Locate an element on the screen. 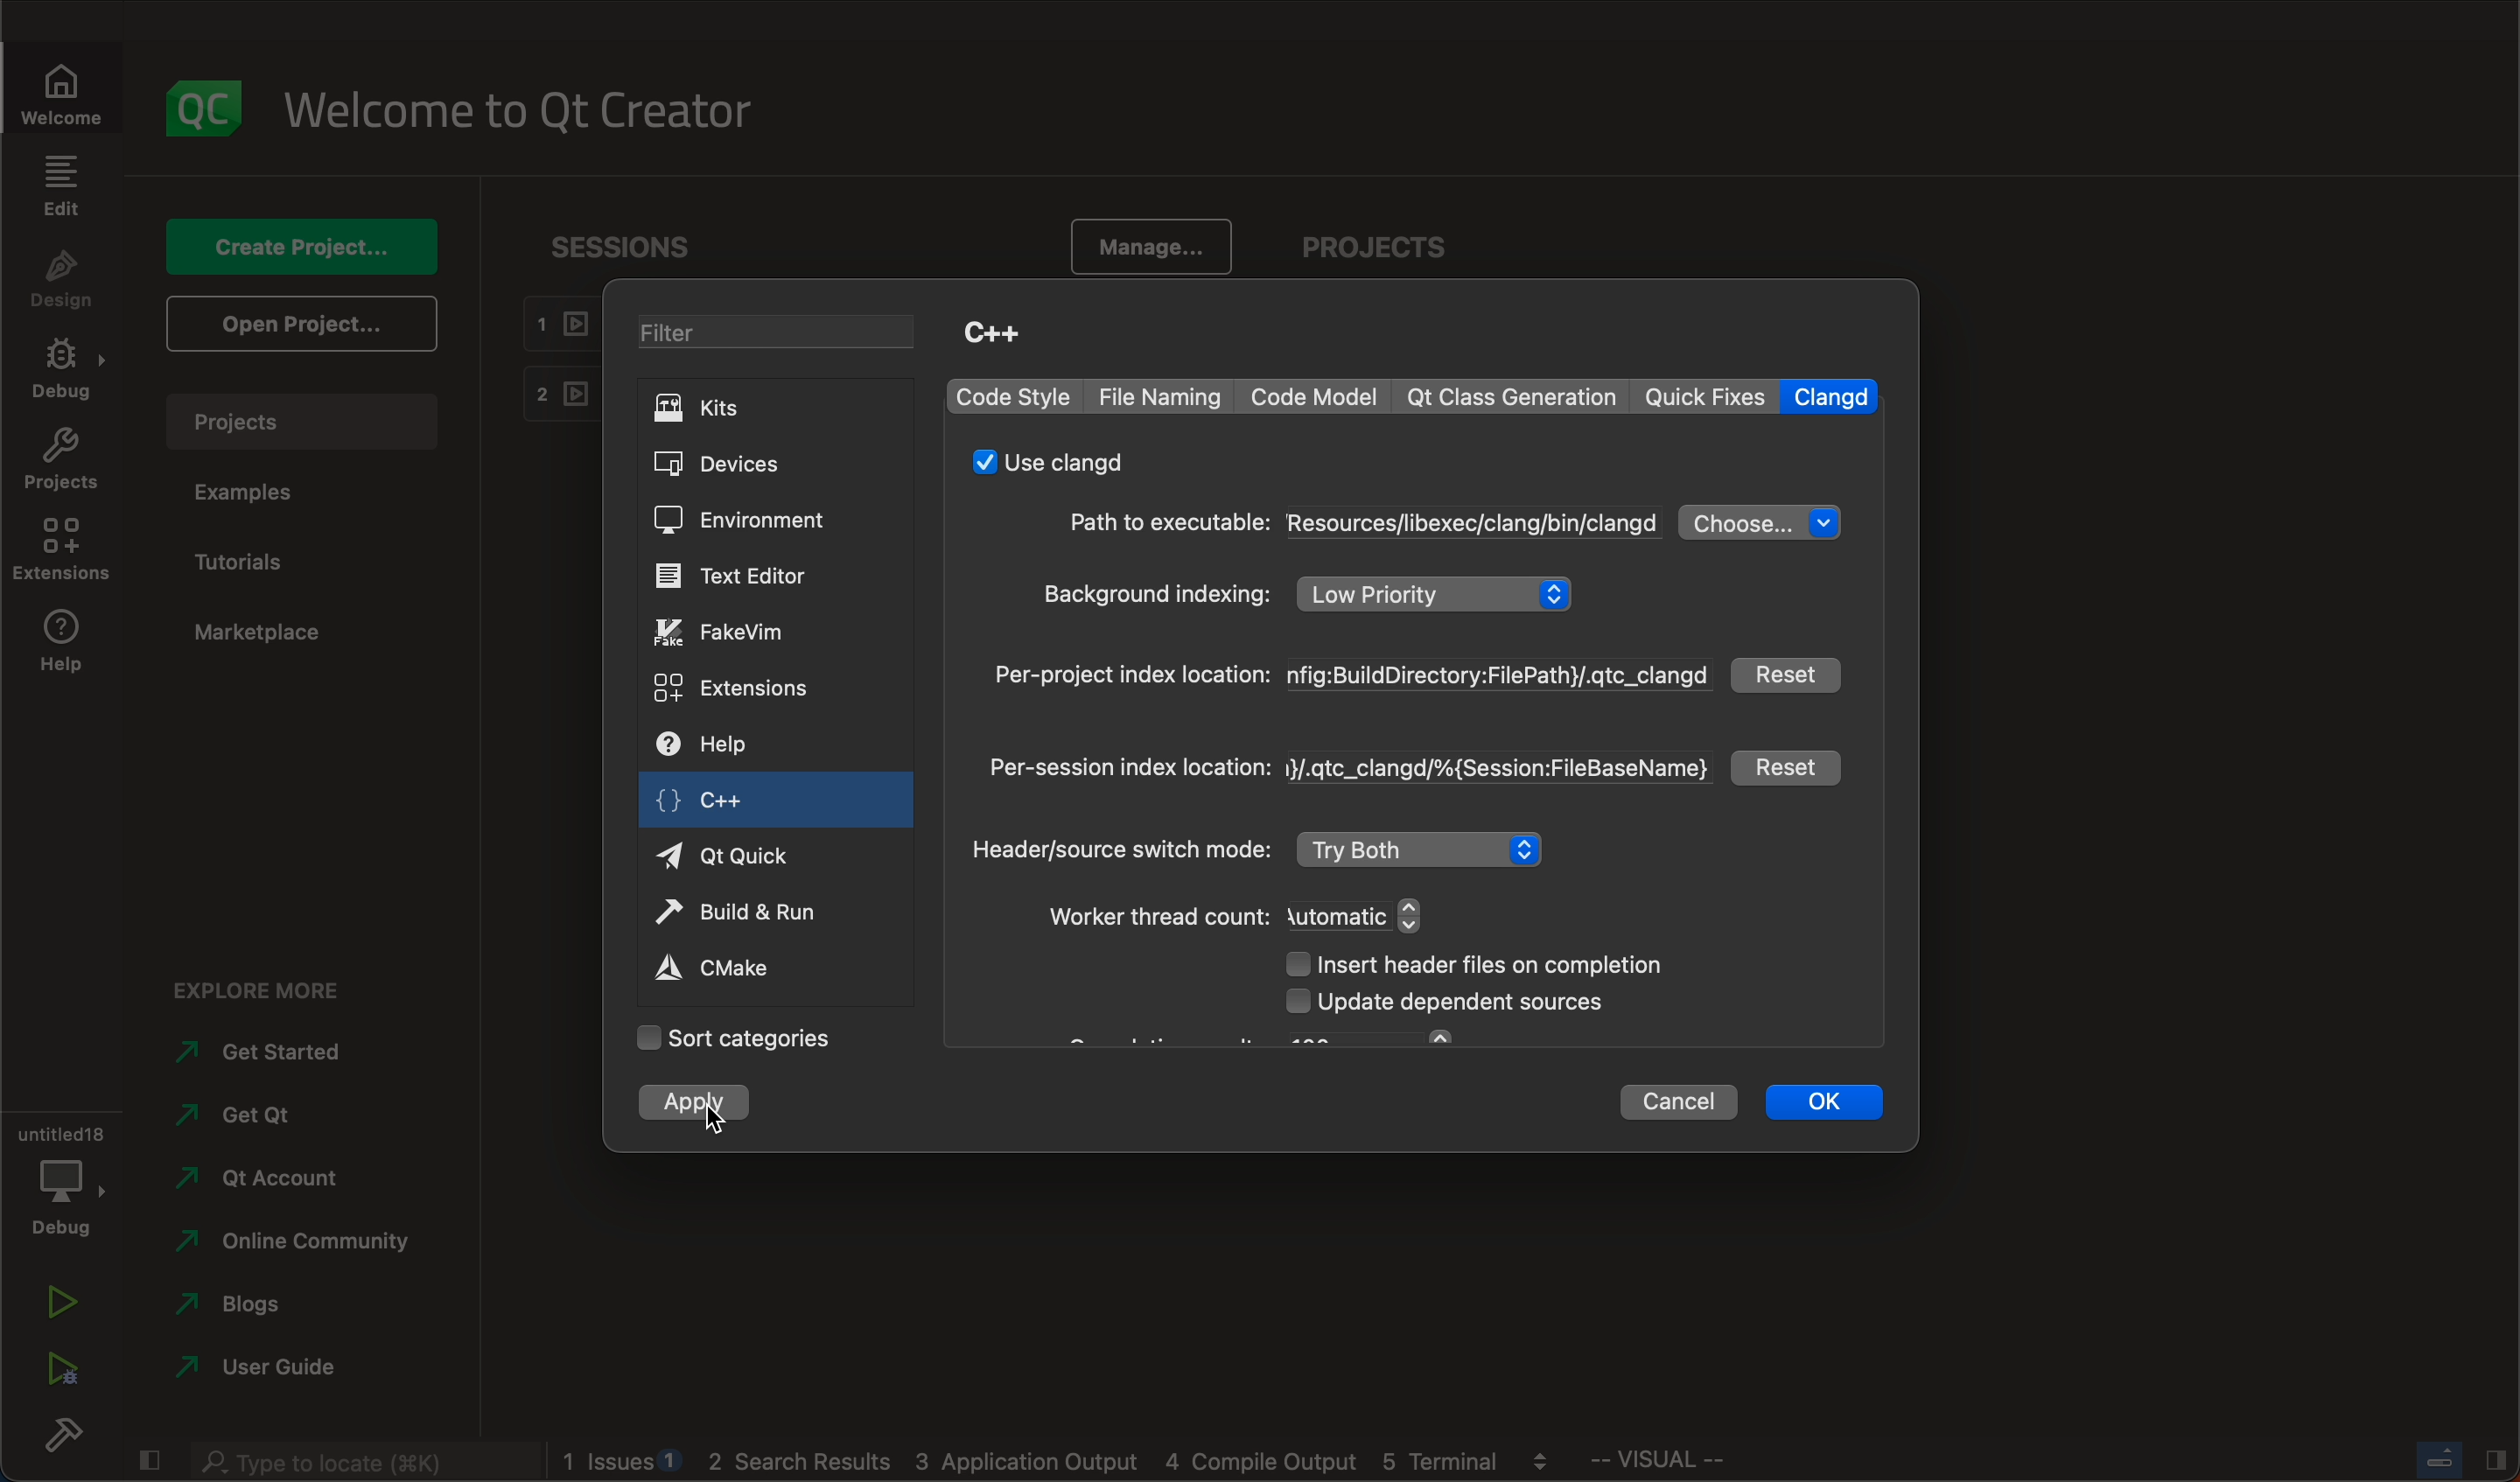 The width and height of the screenshot is (2520, 1482). get qt is located at coordinates (256, 1117).